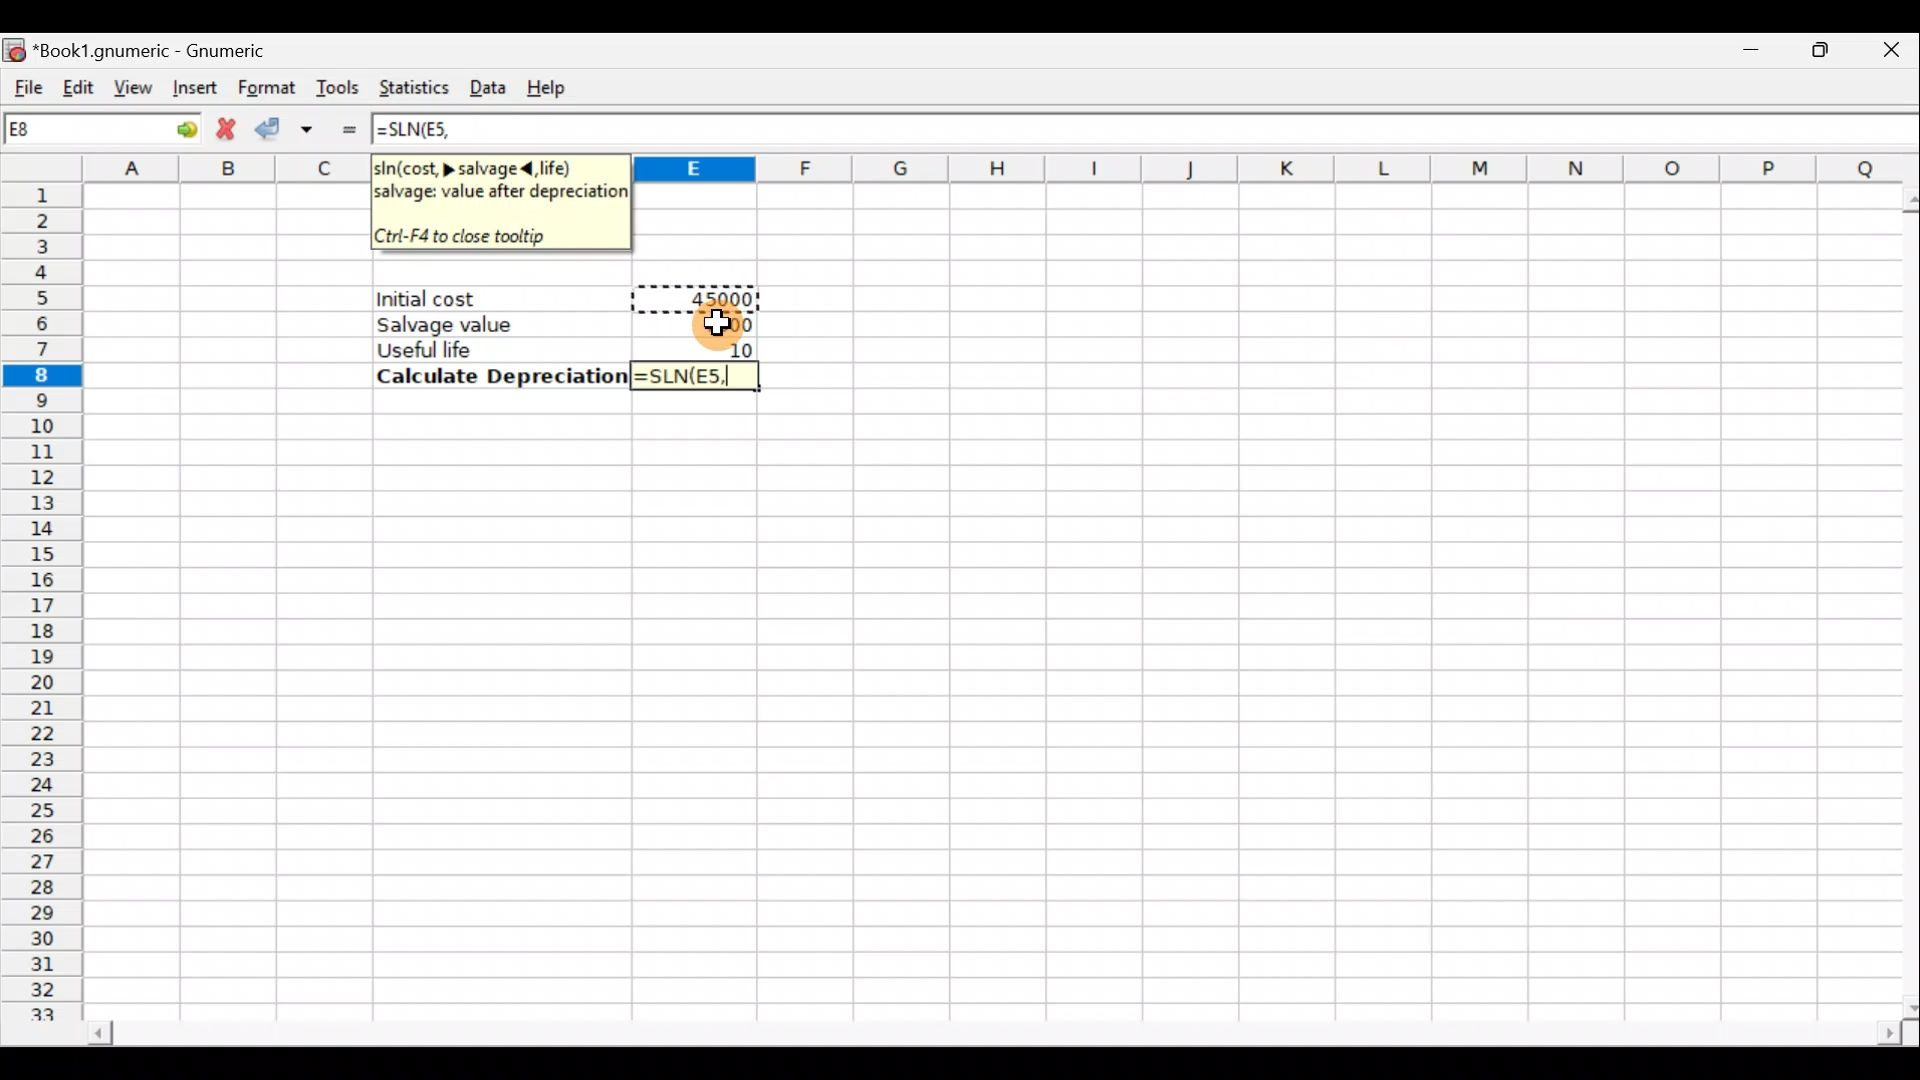  I want to click on Cells, so click(985, 710).